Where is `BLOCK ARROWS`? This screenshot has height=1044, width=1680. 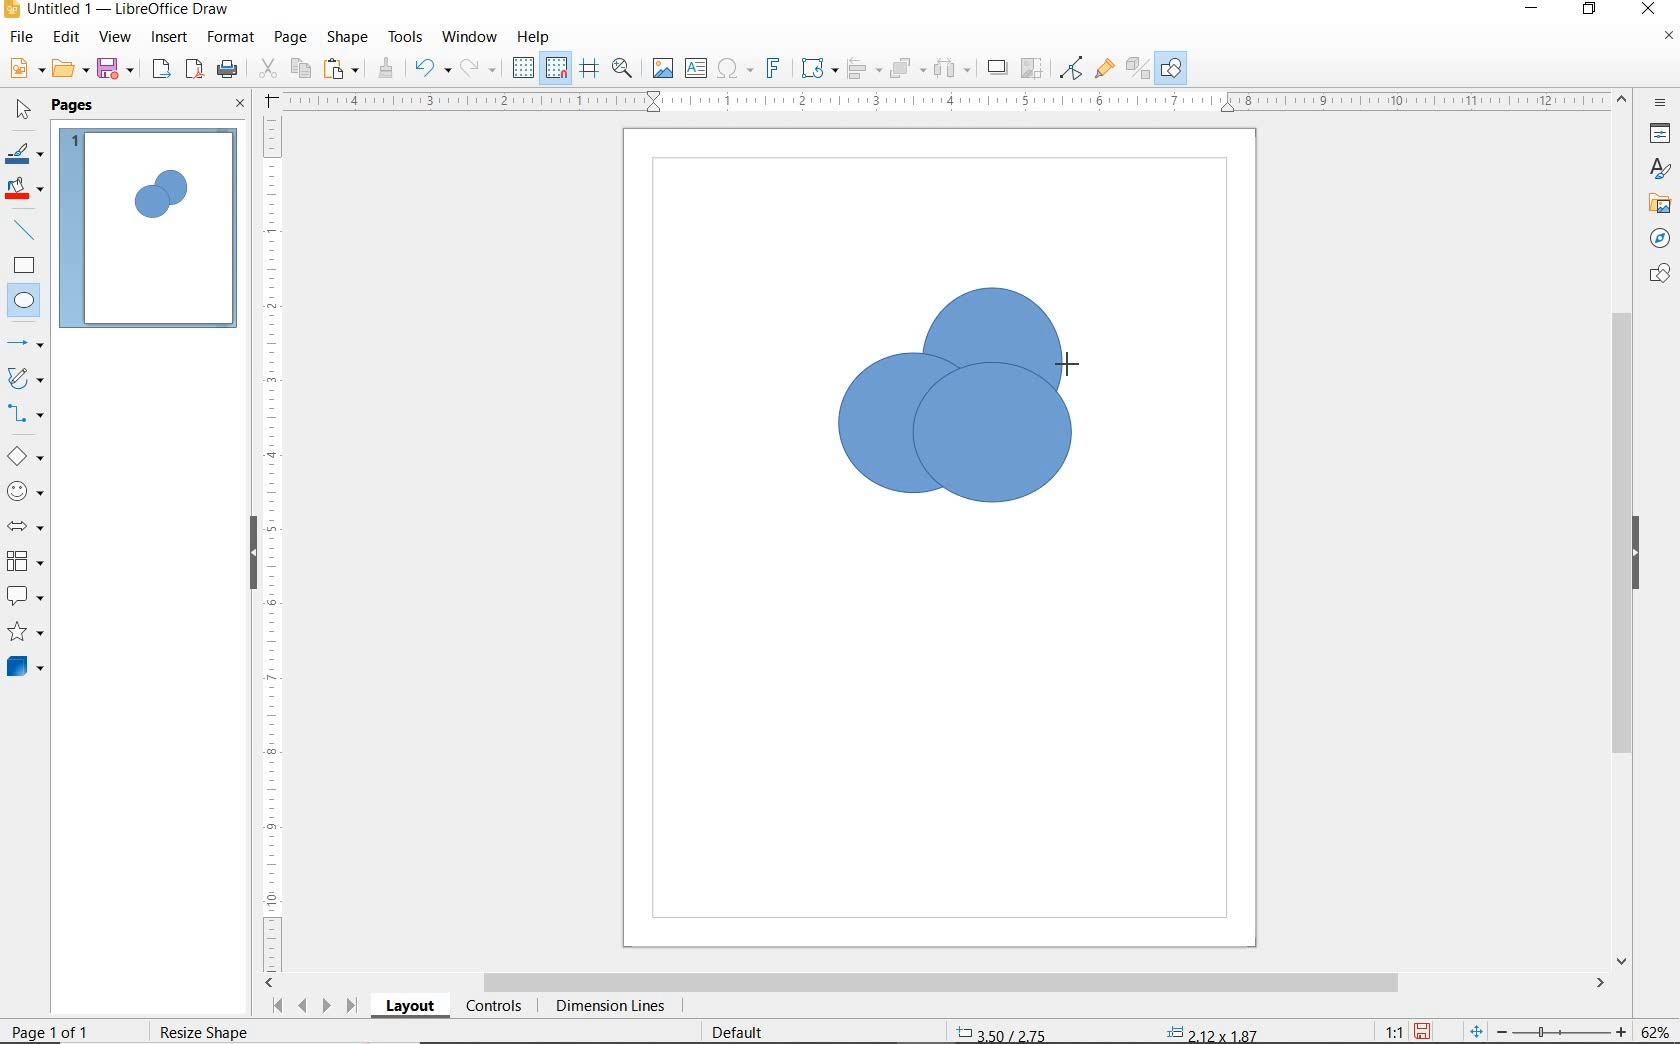 BLOCK ARROWS is located at coordinates (24, 523).